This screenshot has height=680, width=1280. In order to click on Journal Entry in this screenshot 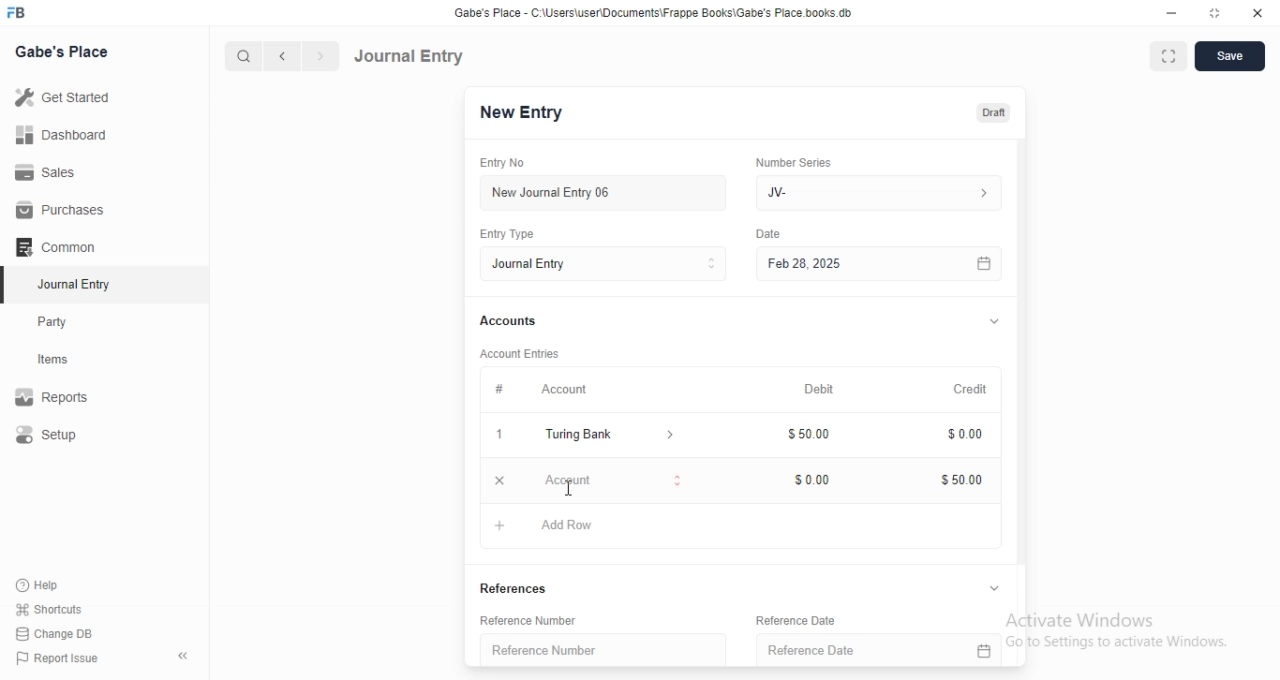, I will do `click(65, 286)`.